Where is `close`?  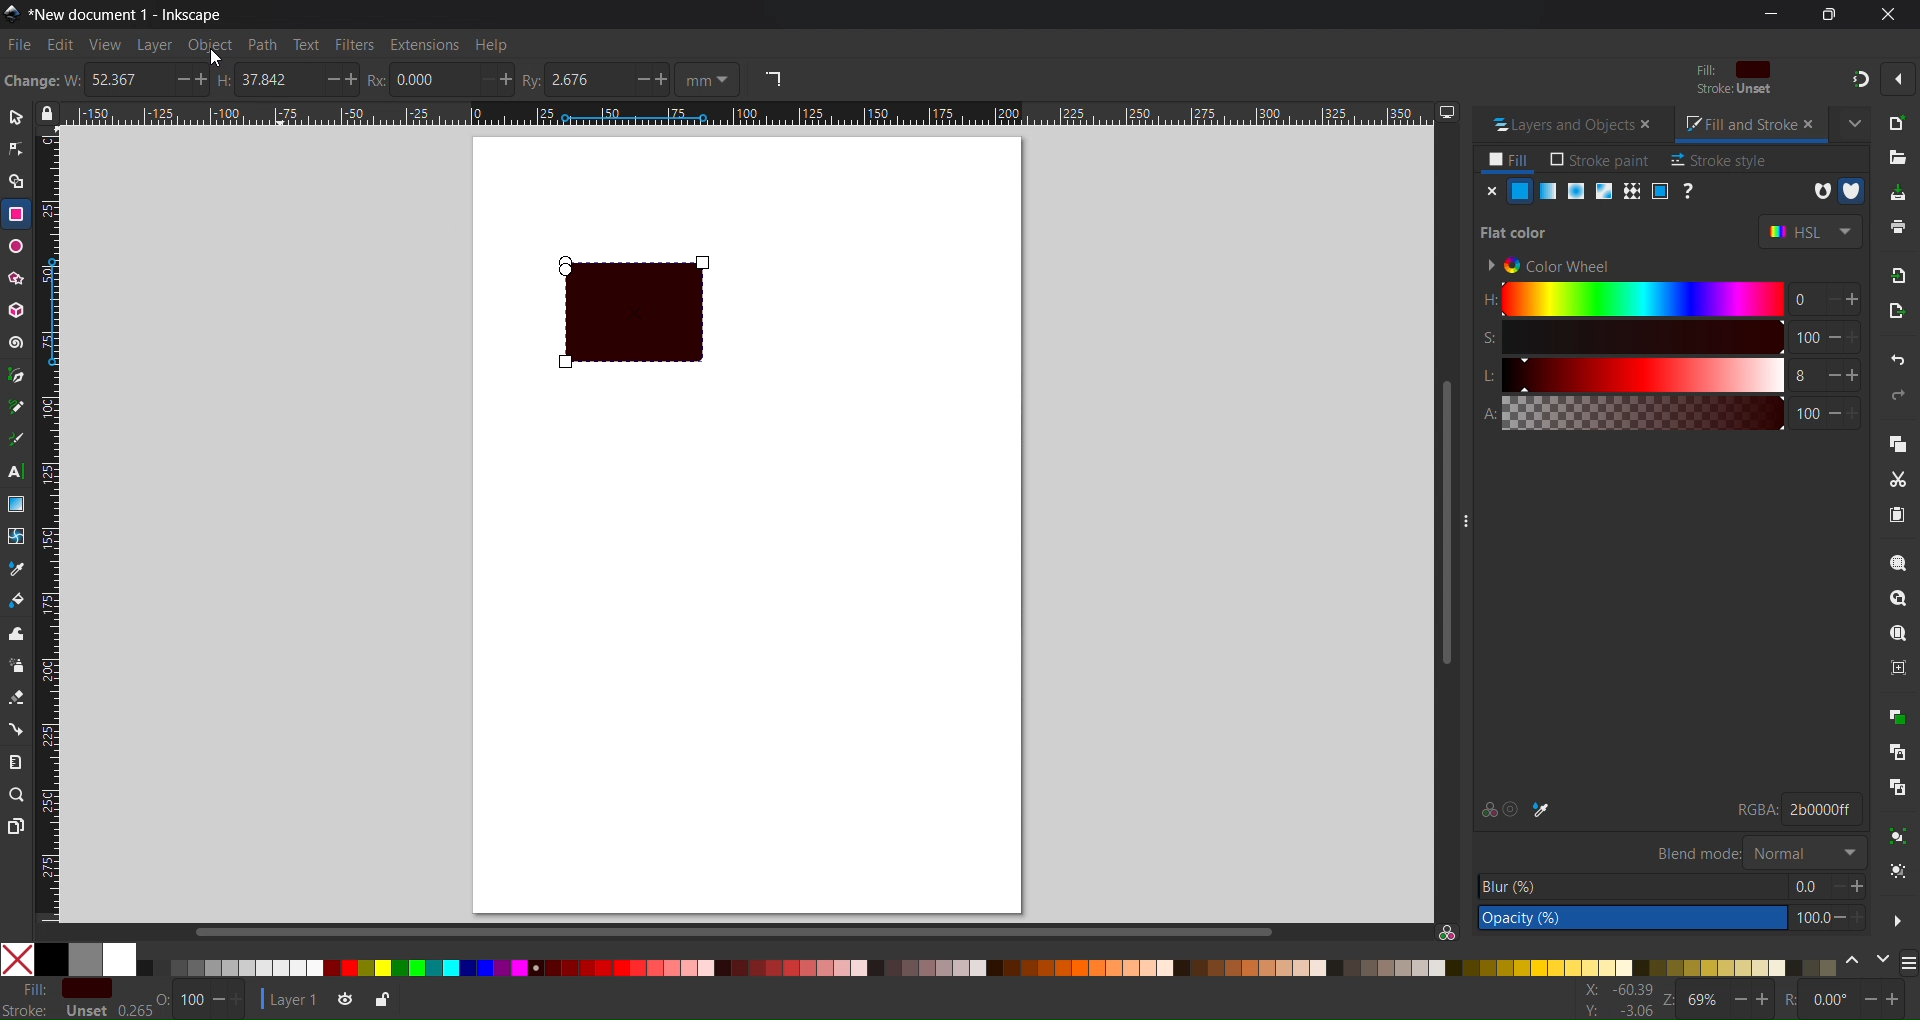 close is located at coordinates (1649, 125).